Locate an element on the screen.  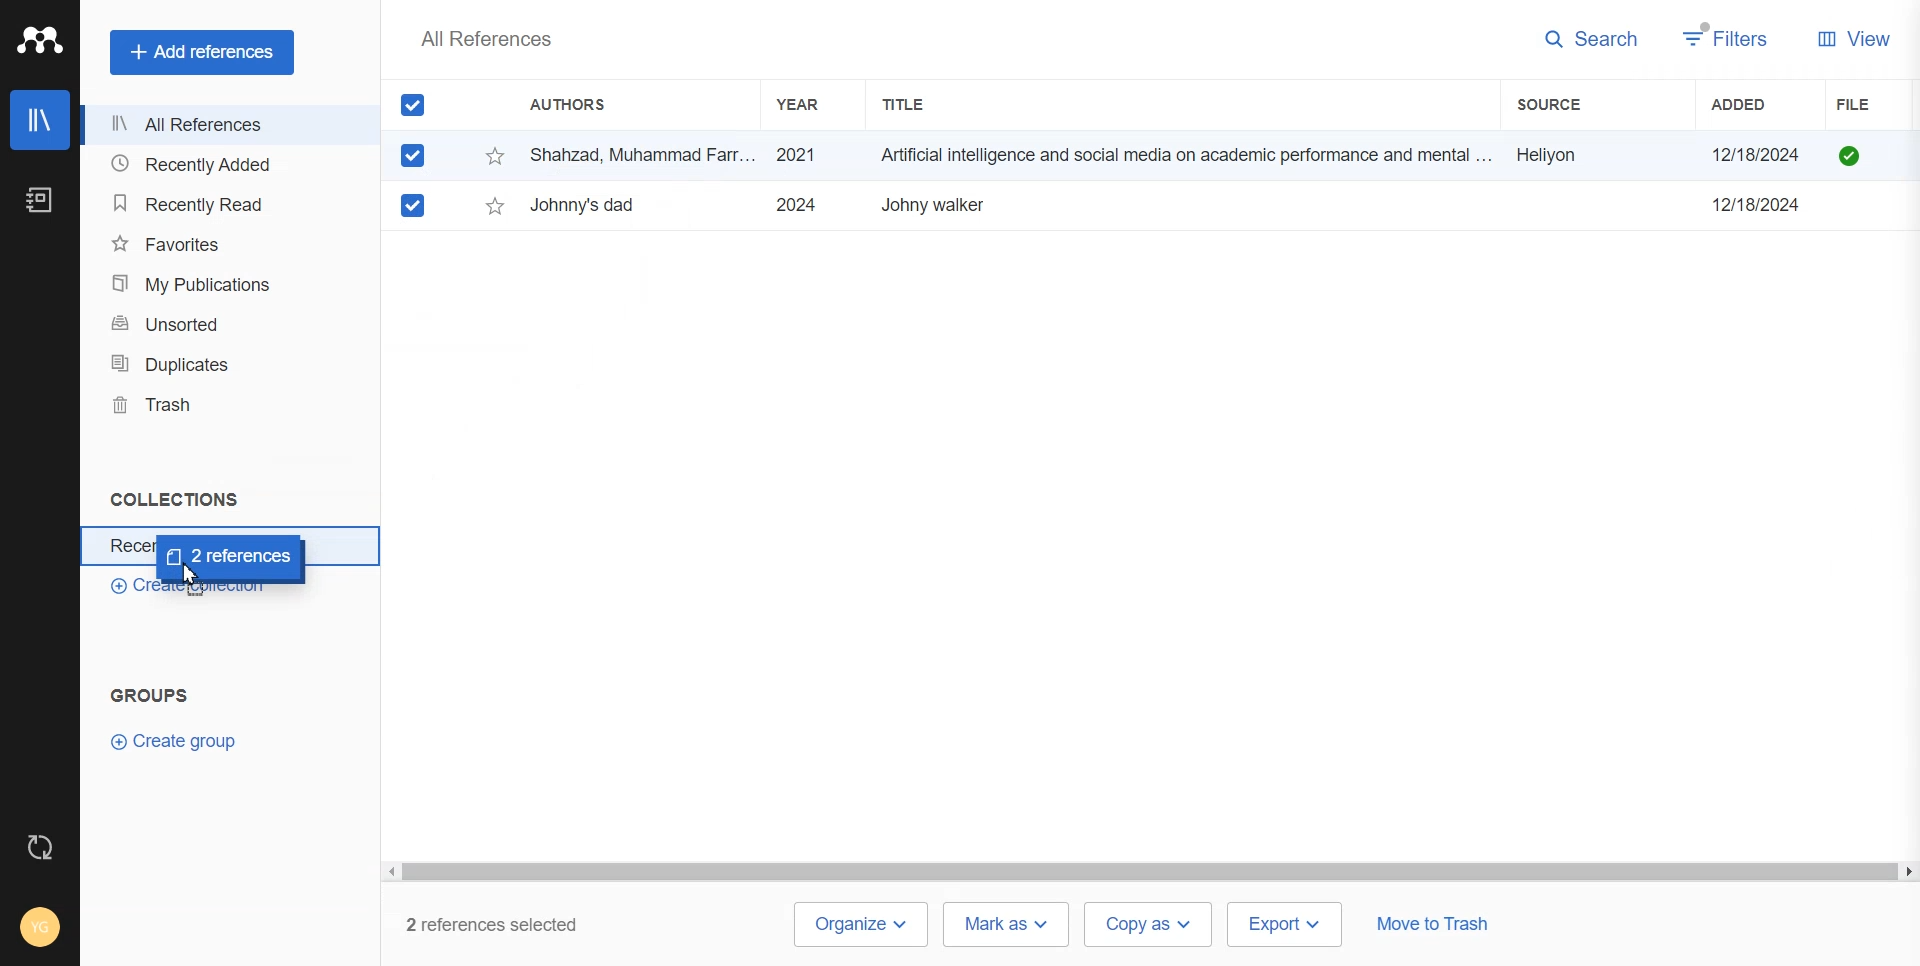
Added is located at coordinates (1759, 104).